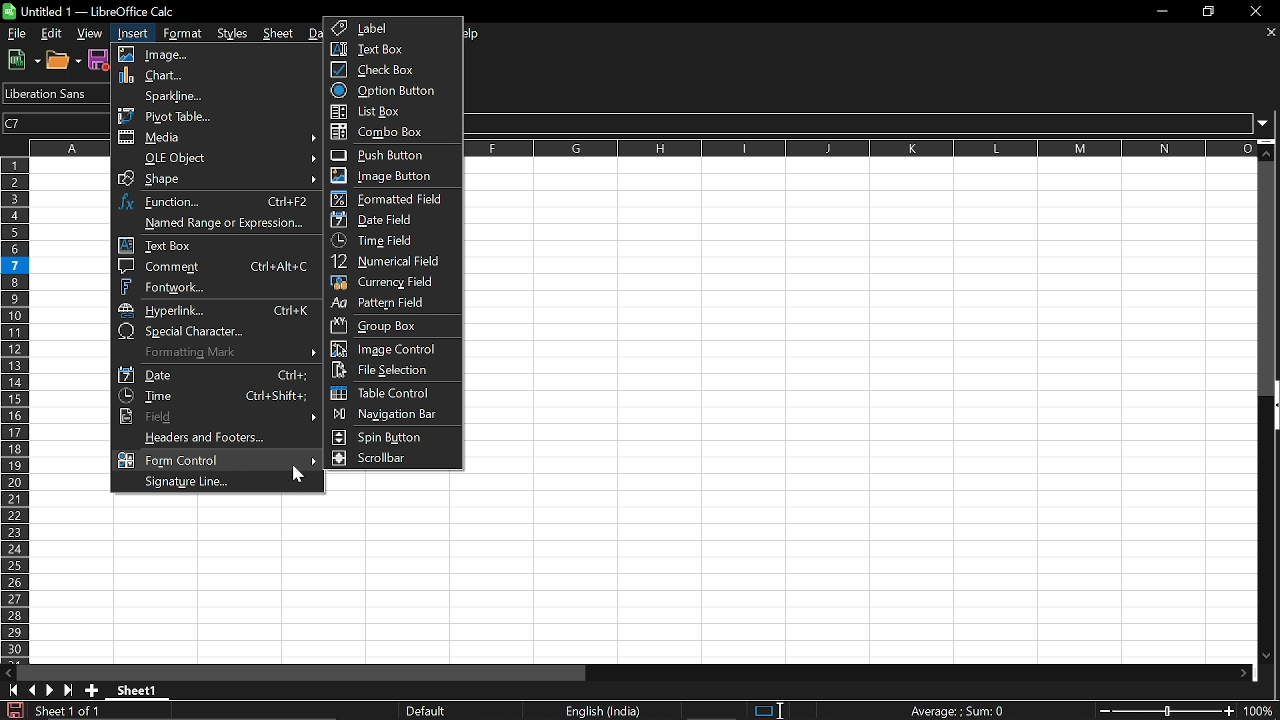 The height and width of the screenshot is (720, 1280). What do you see at coordinates (70, 410) in the screenshot?
I see `Fillable cells` at bounding box center [70, 410].